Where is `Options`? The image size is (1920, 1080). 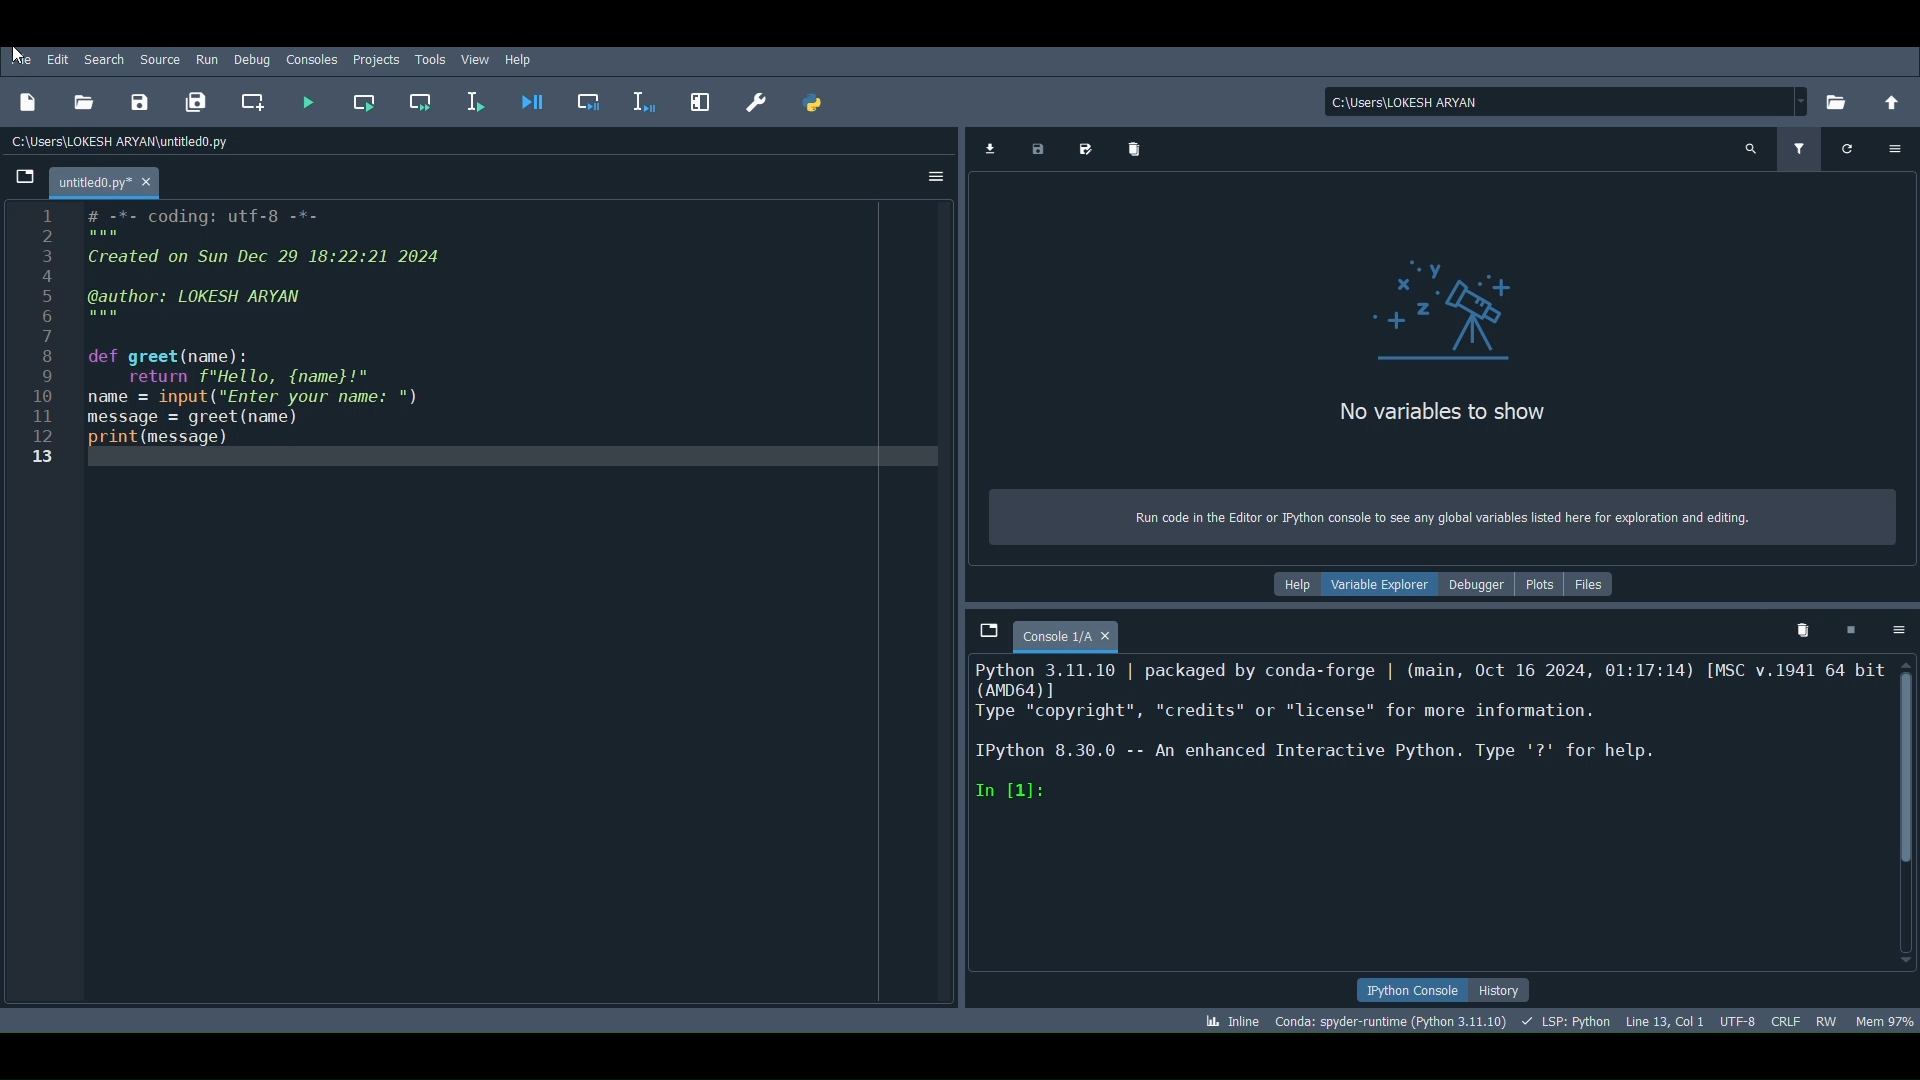
Options is located at coordinates (1898, 632).